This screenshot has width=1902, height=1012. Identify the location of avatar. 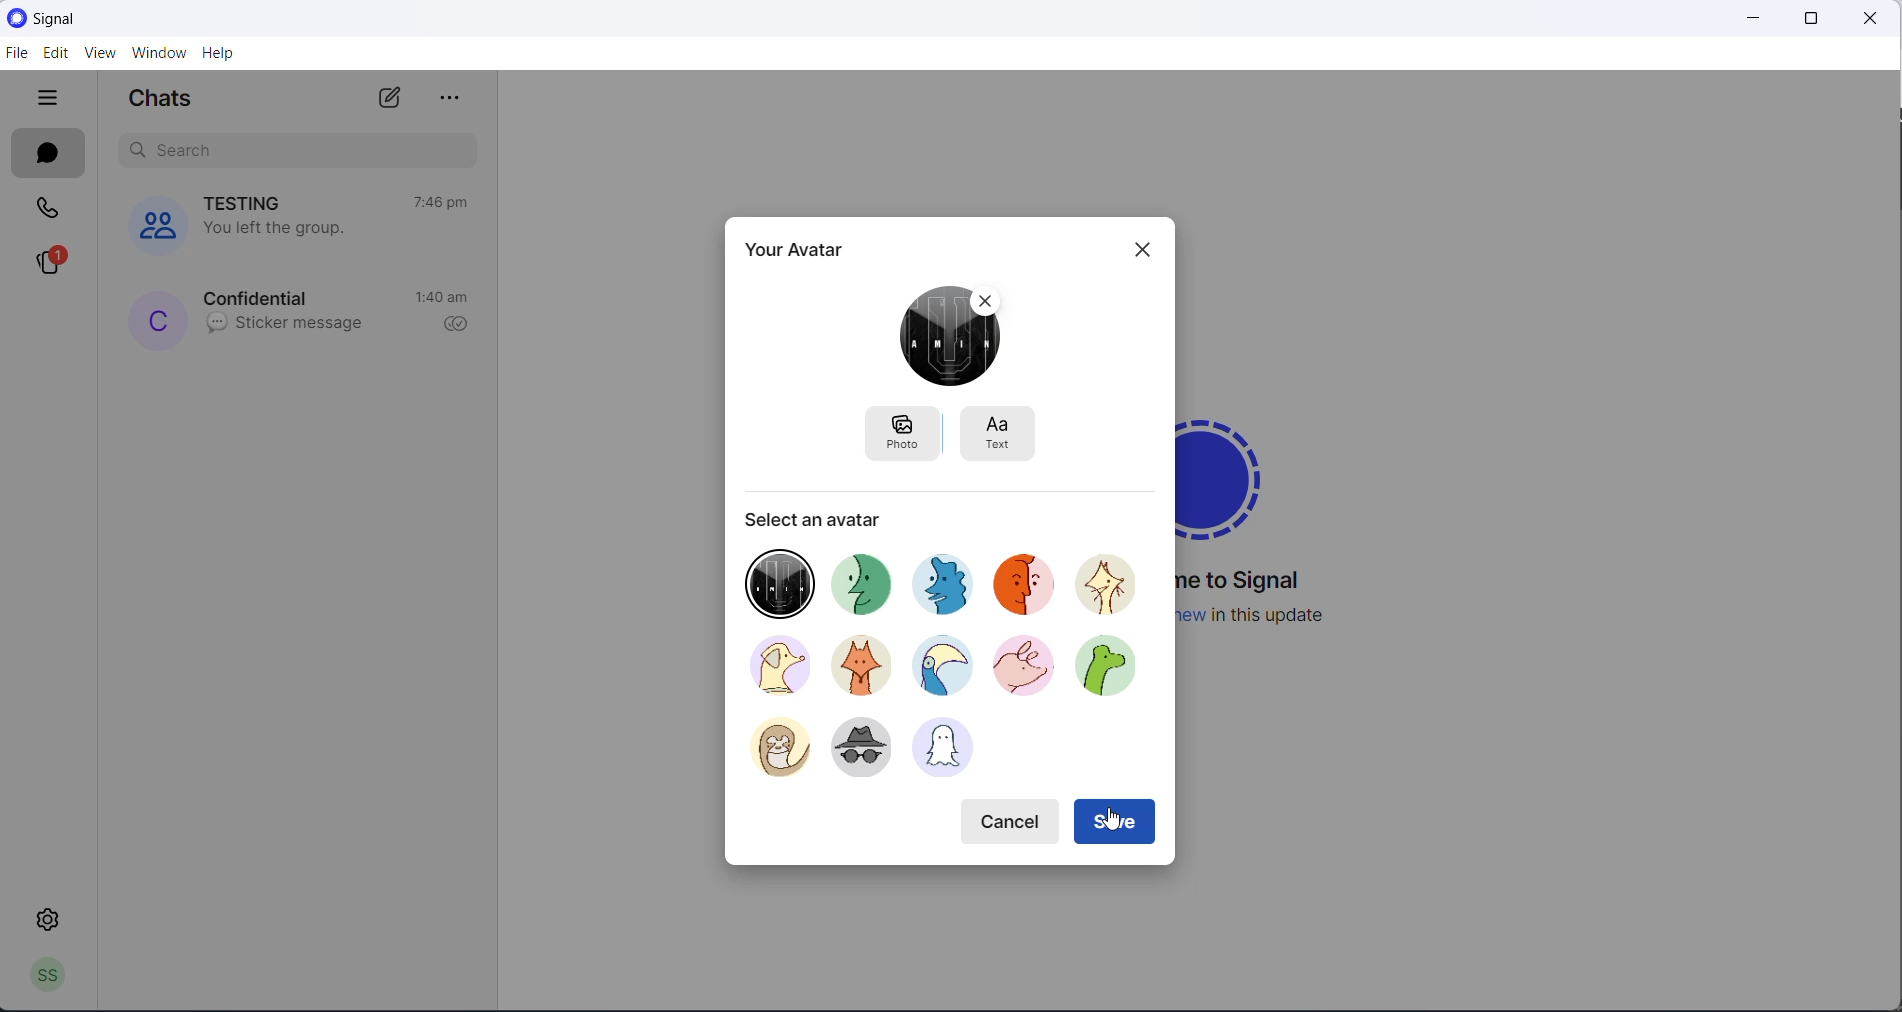
(868, 579).